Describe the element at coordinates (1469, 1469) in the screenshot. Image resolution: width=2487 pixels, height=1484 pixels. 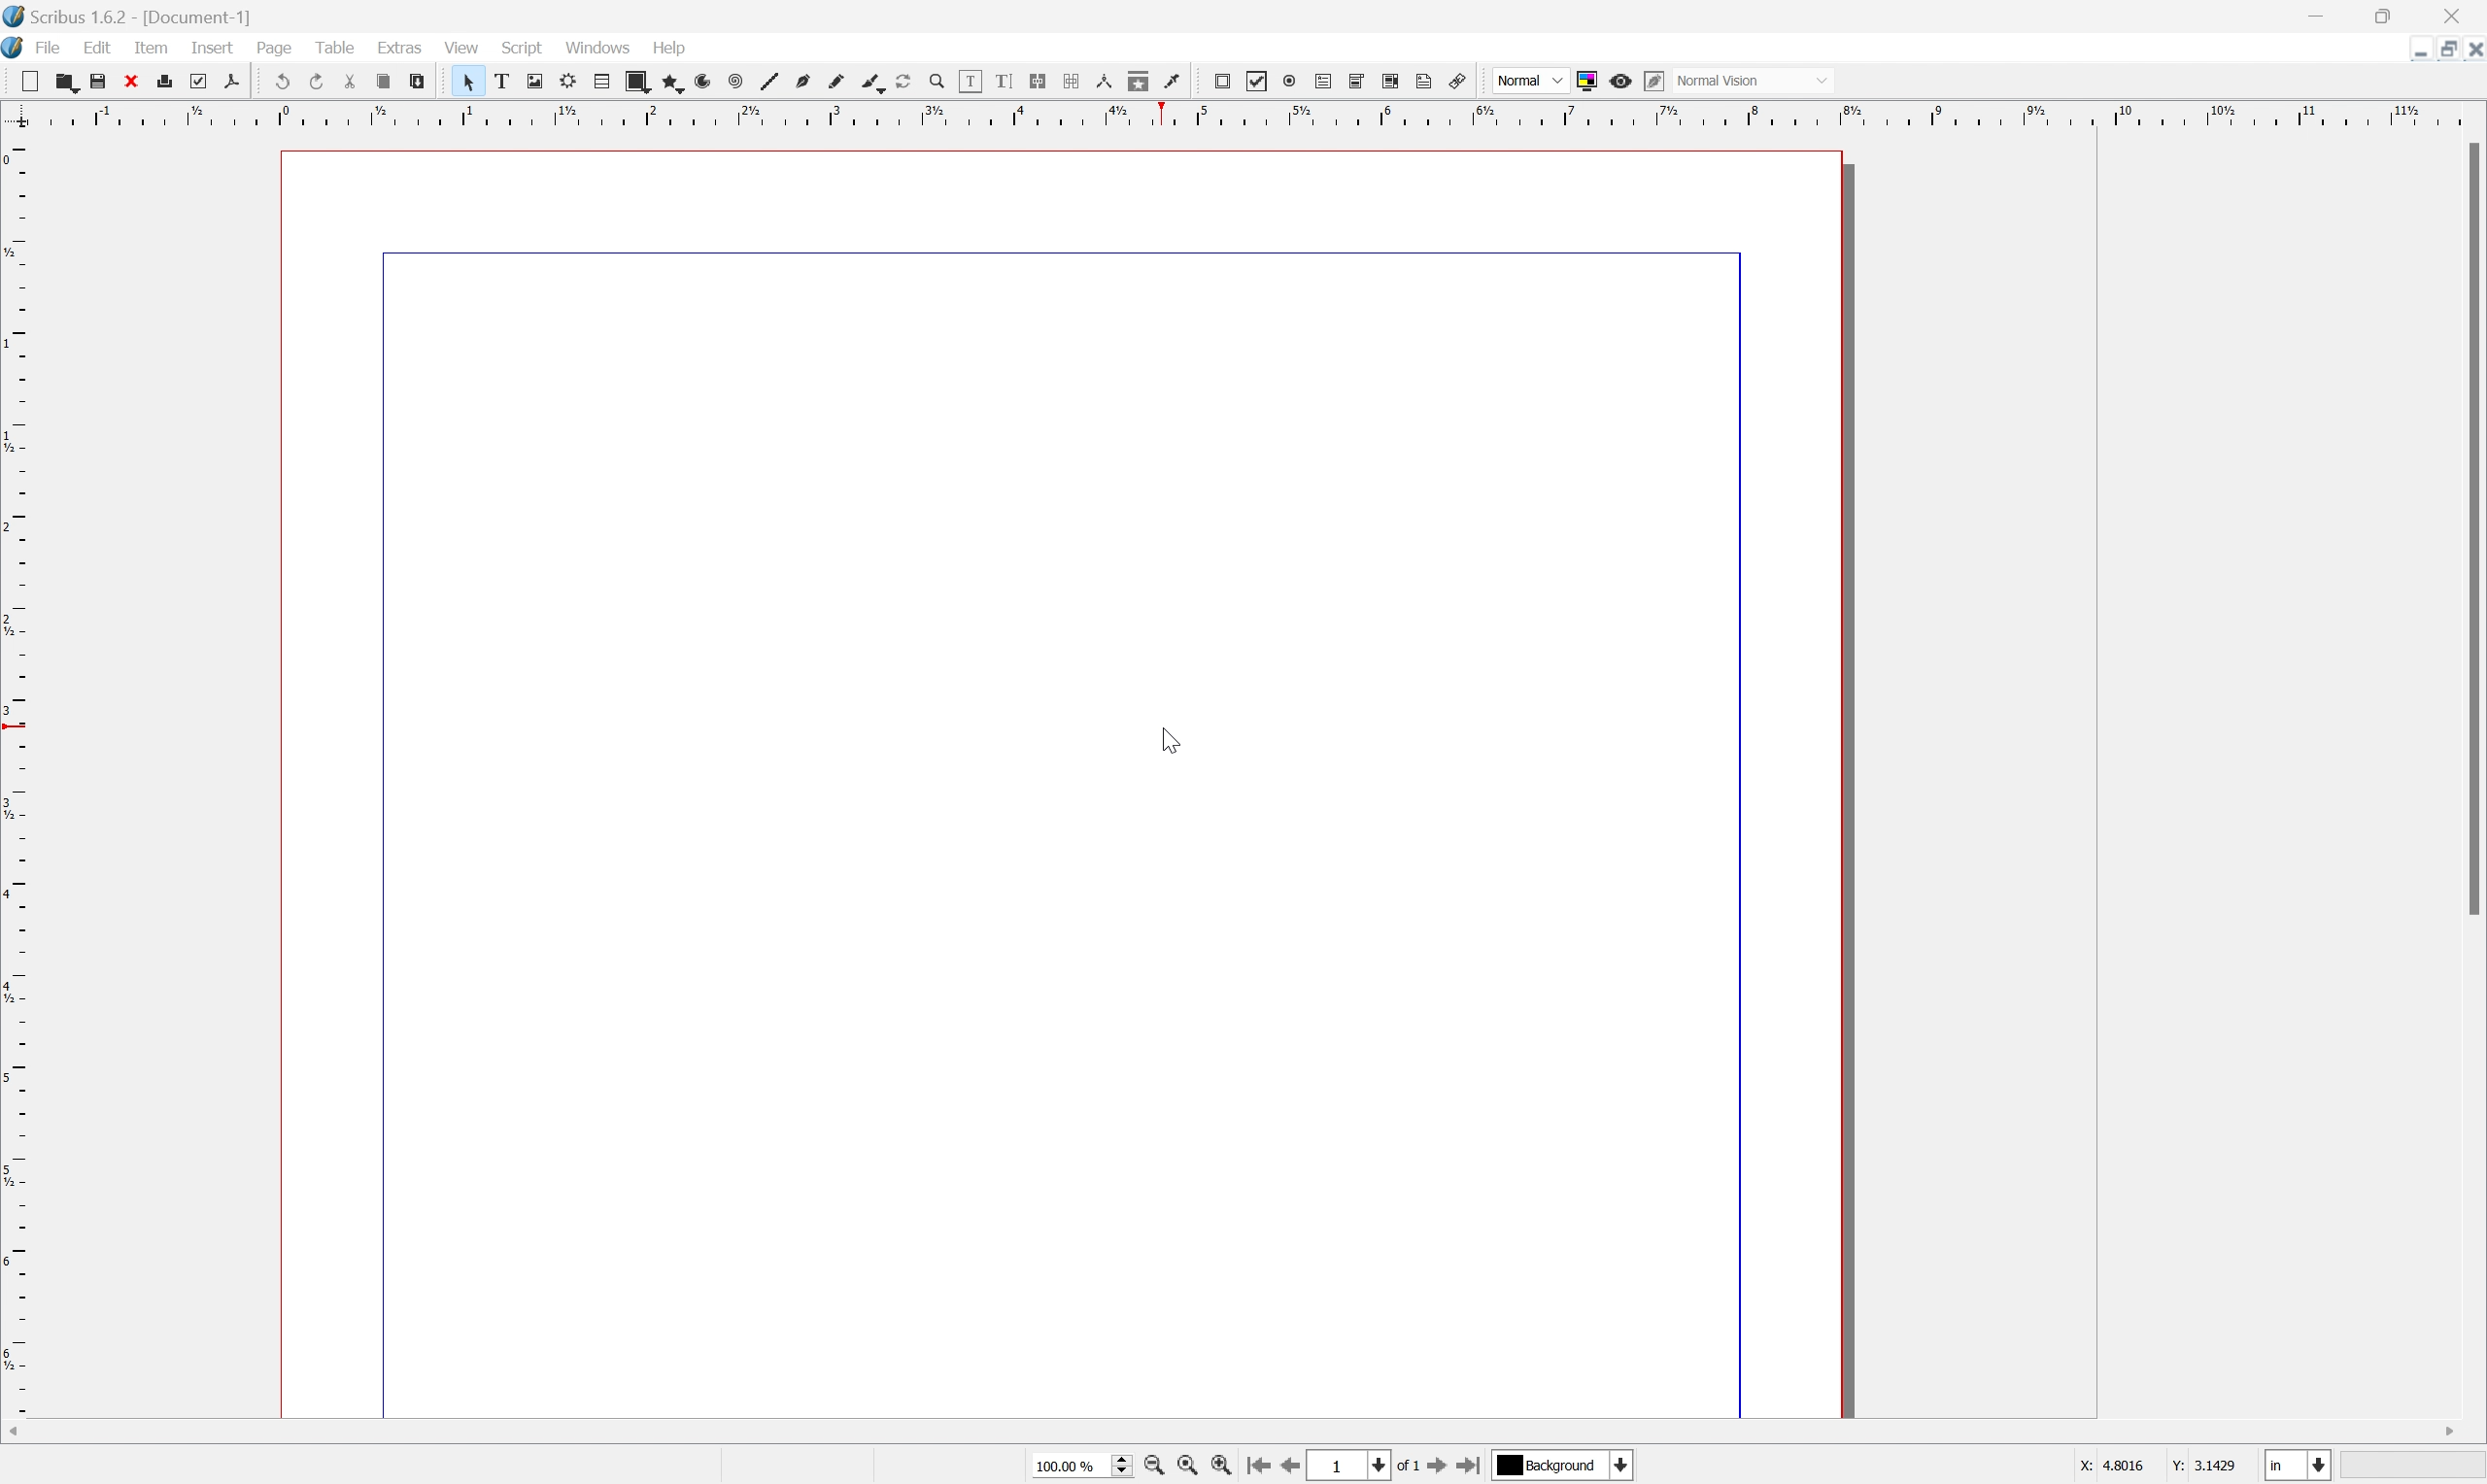
I see `go to last` at that location.